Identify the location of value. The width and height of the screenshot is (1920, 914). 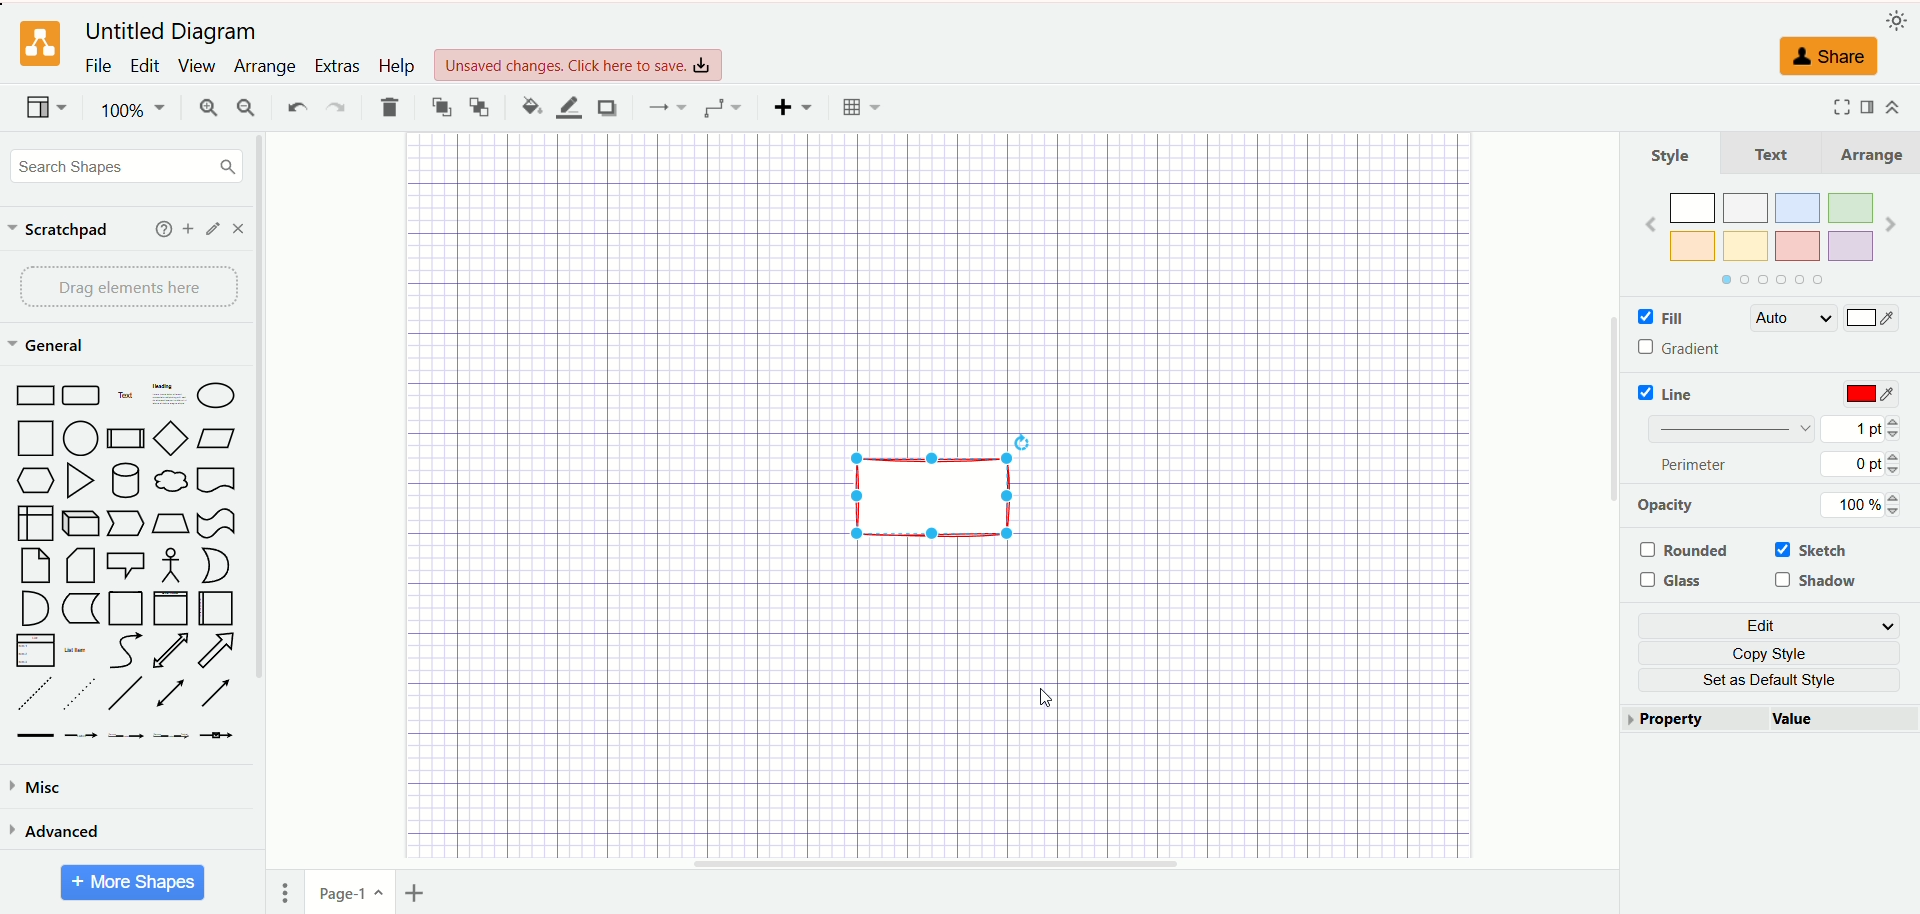
(1841, 720).